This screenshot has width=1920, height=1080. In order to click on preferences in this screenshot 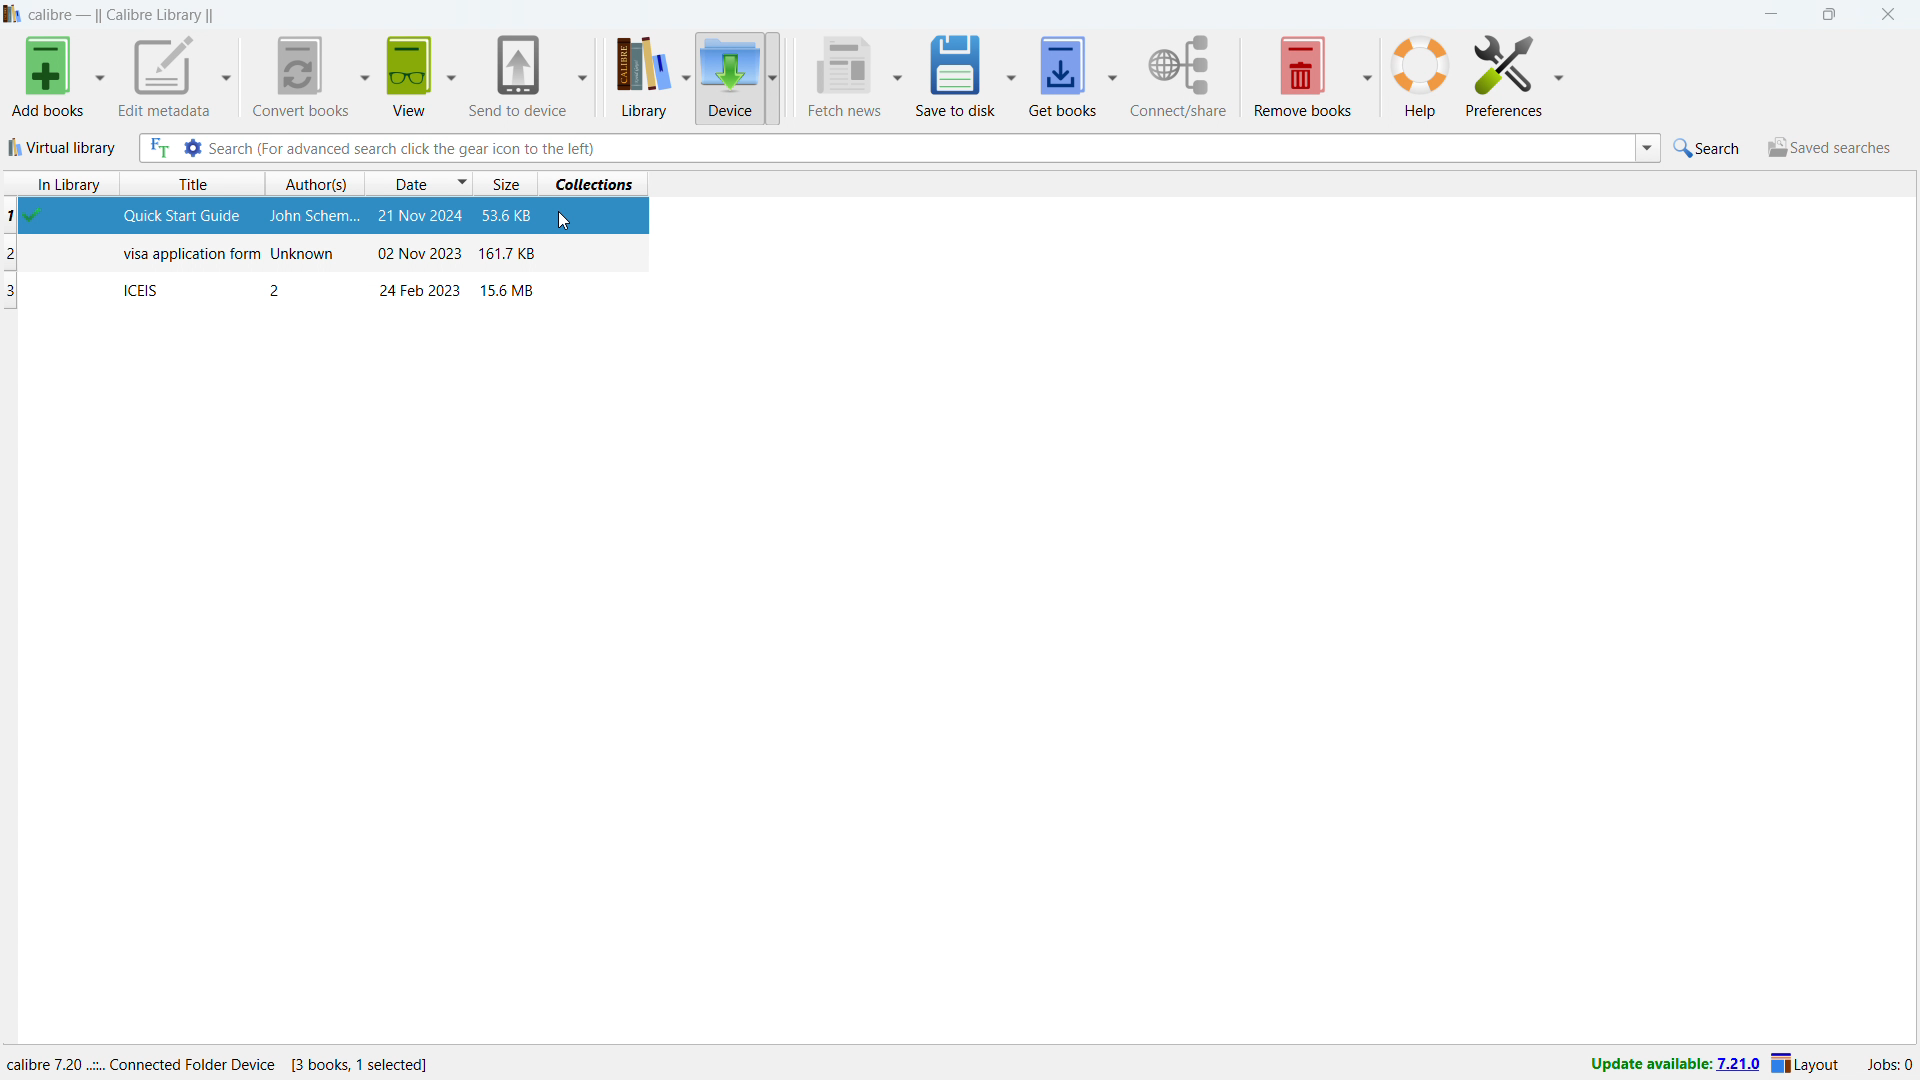, I will do `click(1504, 73)`.